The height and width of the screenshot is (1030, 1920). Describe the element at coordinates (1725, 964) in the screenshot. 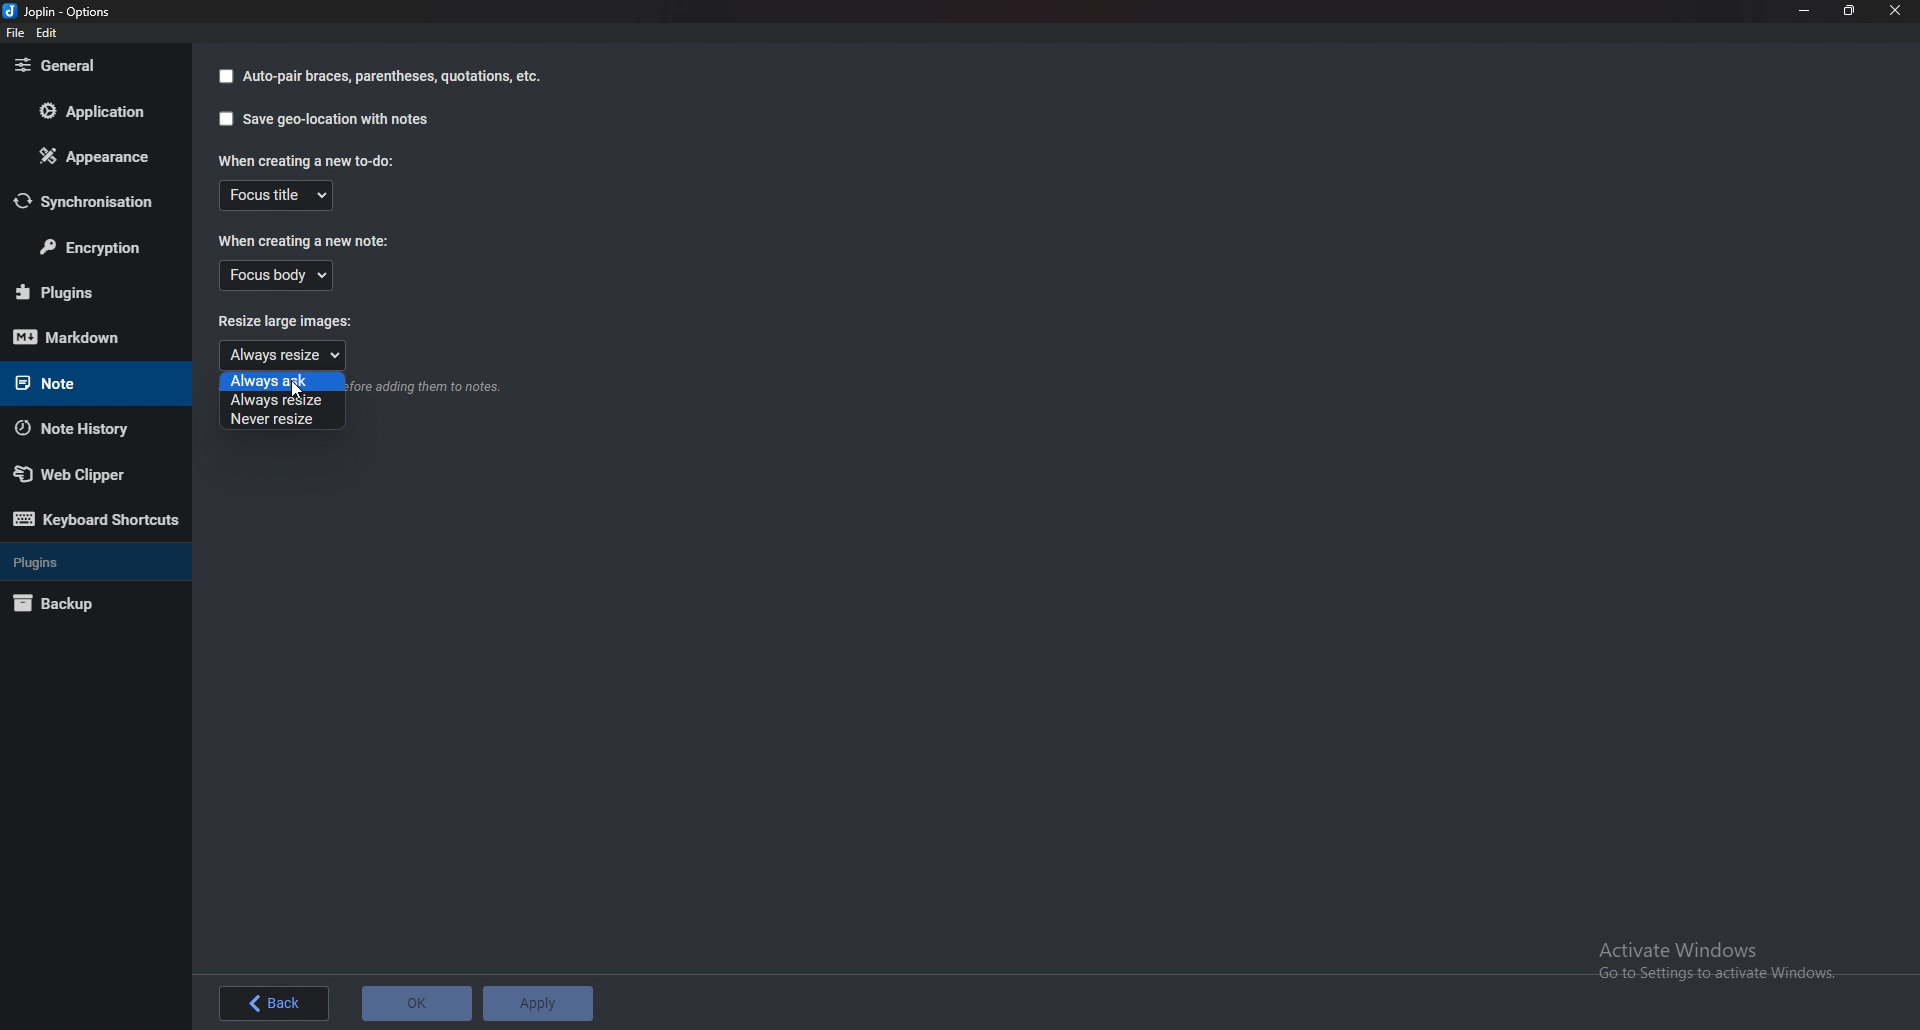

I see `Activate Windows
Go to Settings to activate Windows.` at that location.